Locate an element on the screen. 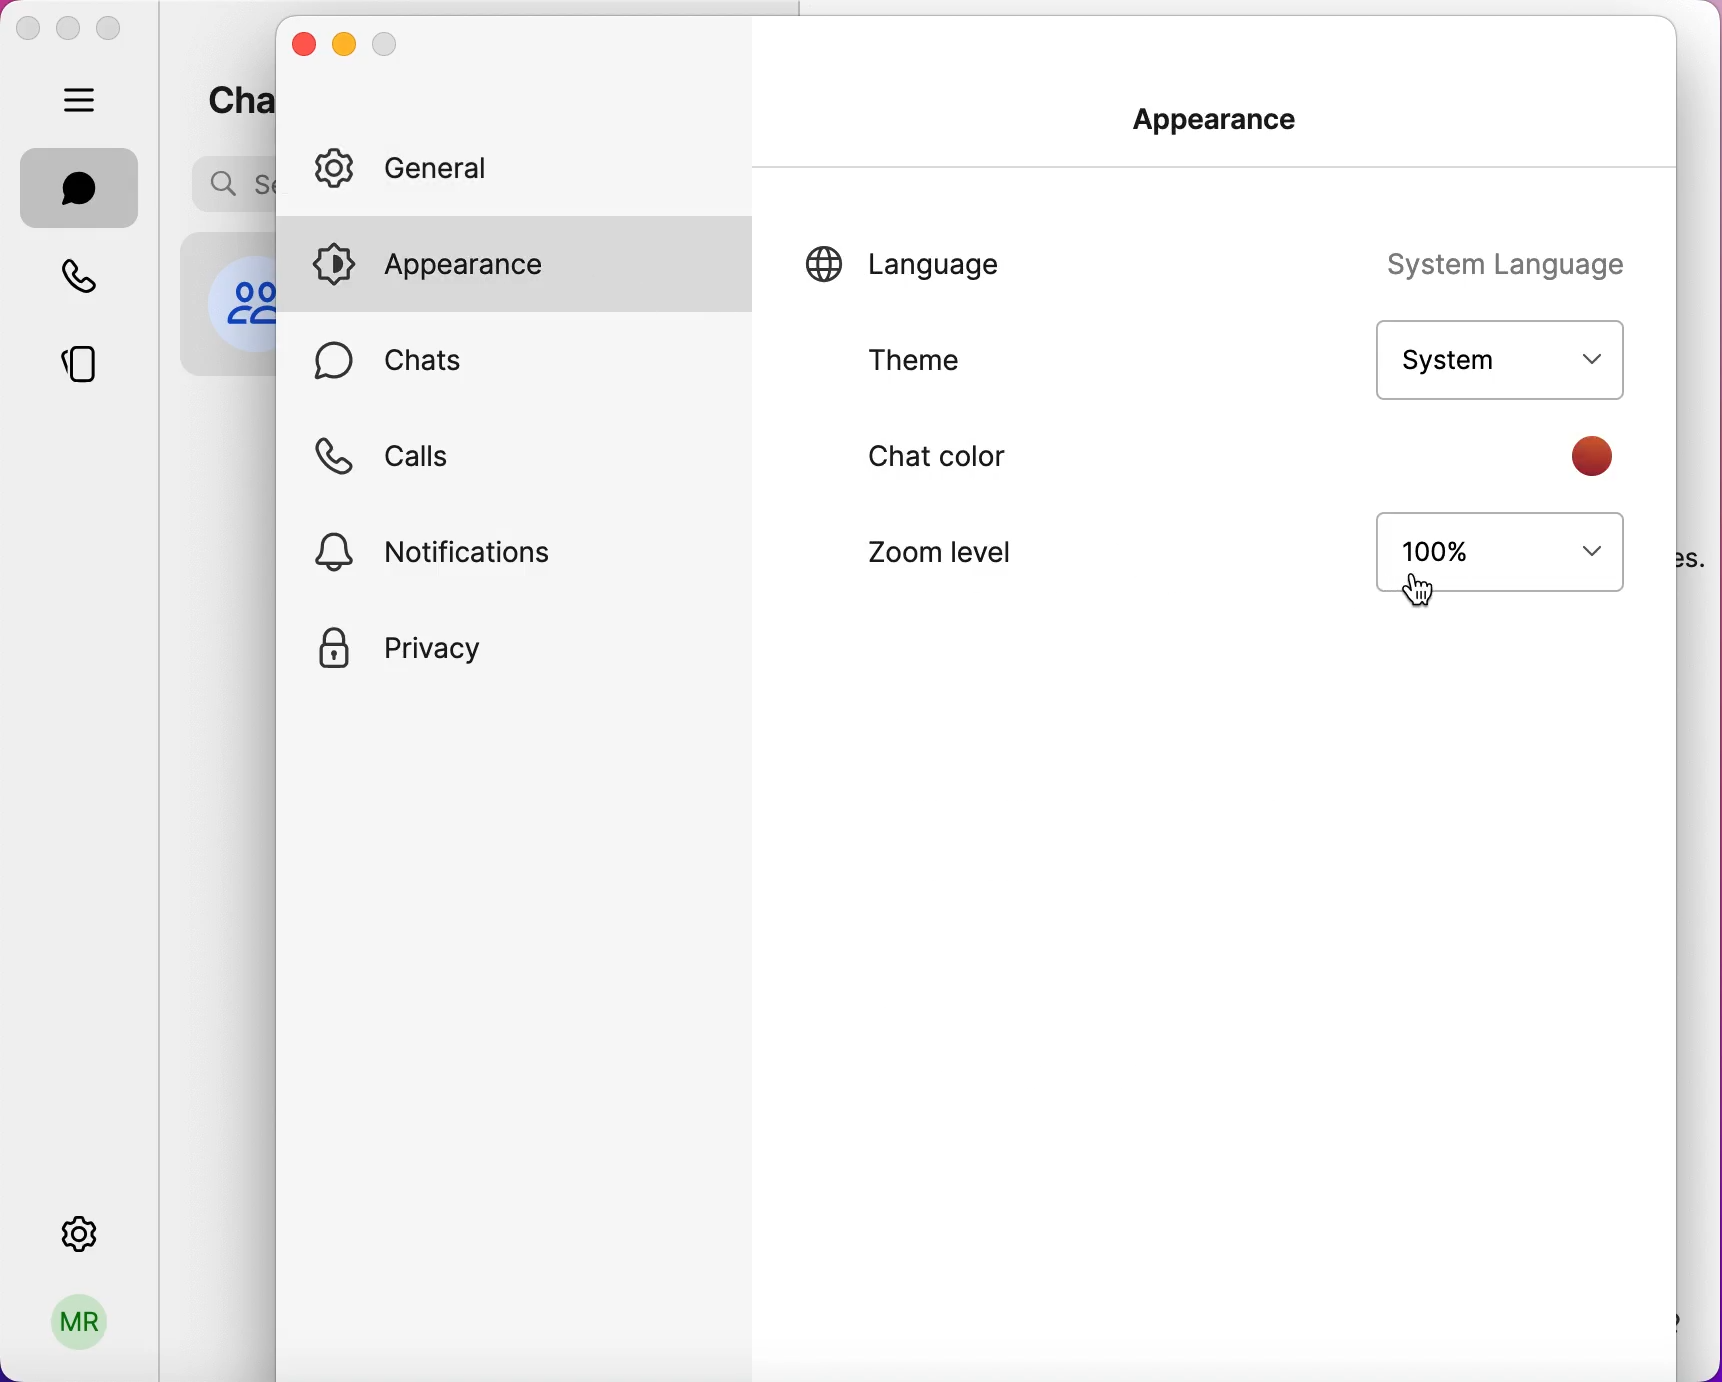 The image size is (1722, 1382). system is located at coordinates (1487, 360).